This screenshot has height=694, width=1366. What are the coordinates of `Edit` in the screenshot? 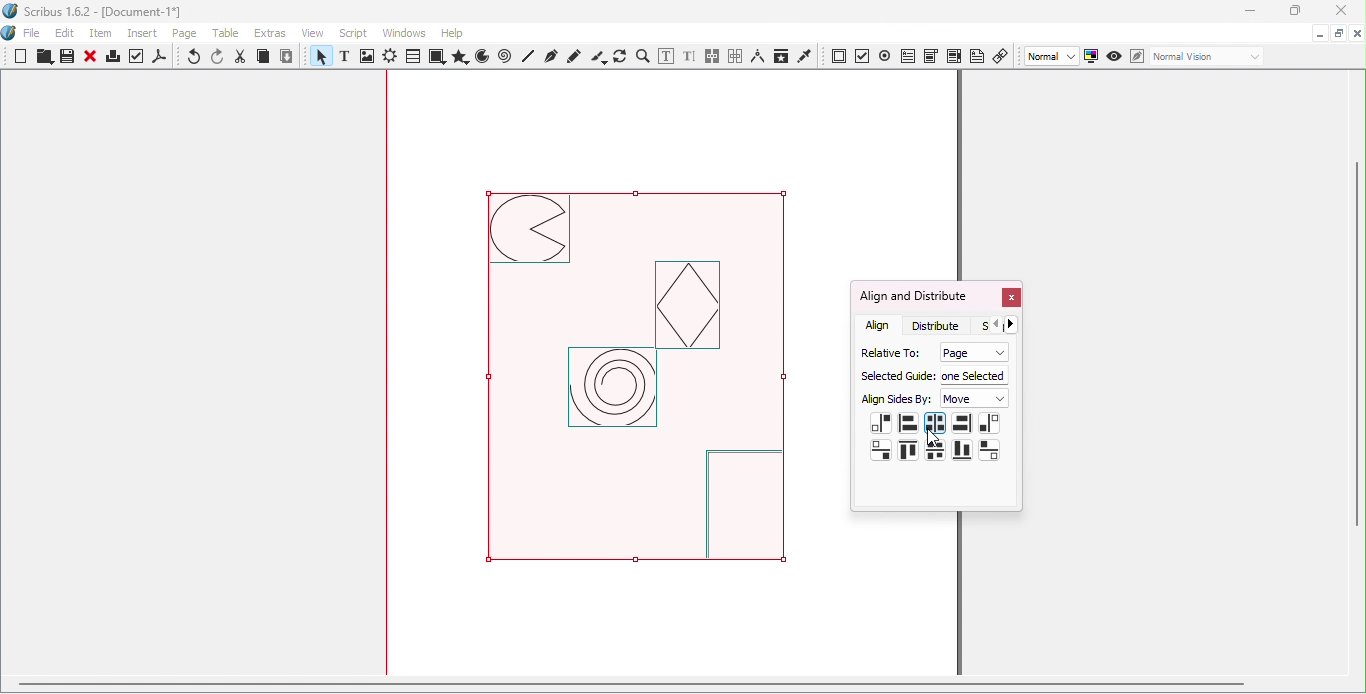 It's located at (65, 33).